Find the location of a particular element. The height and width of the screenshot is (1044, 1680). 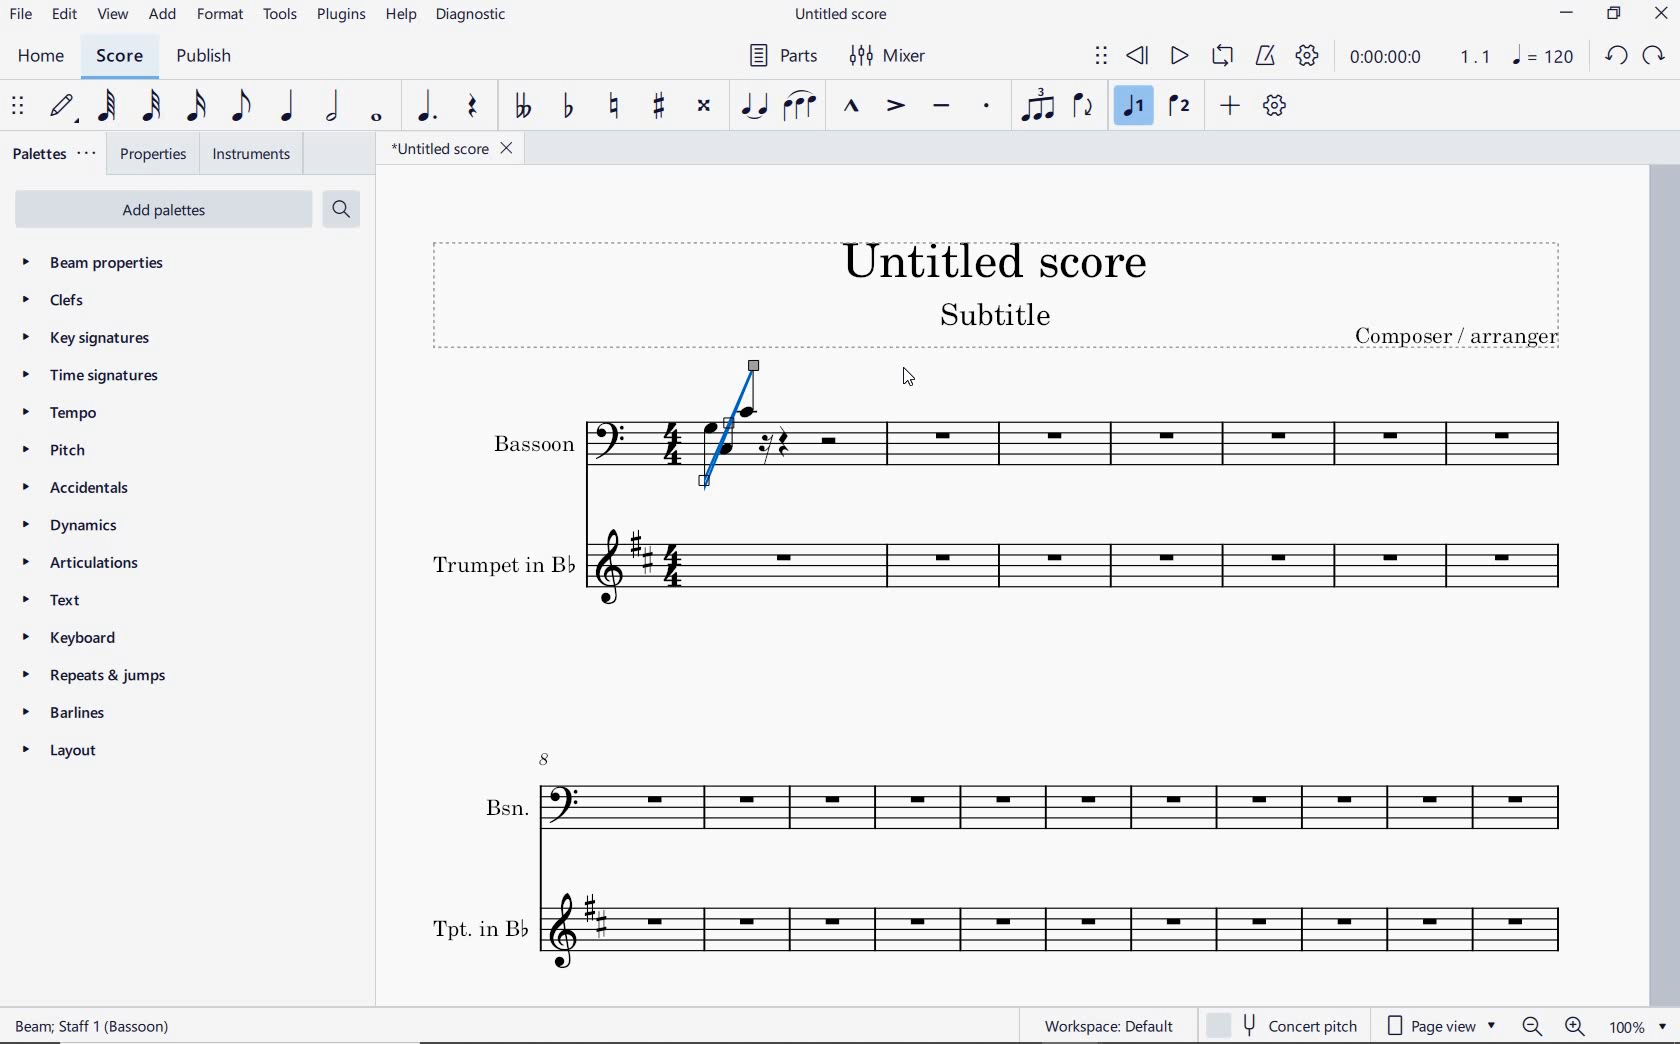

zoom out or zoom in is located at coordinates (1554, 1024).